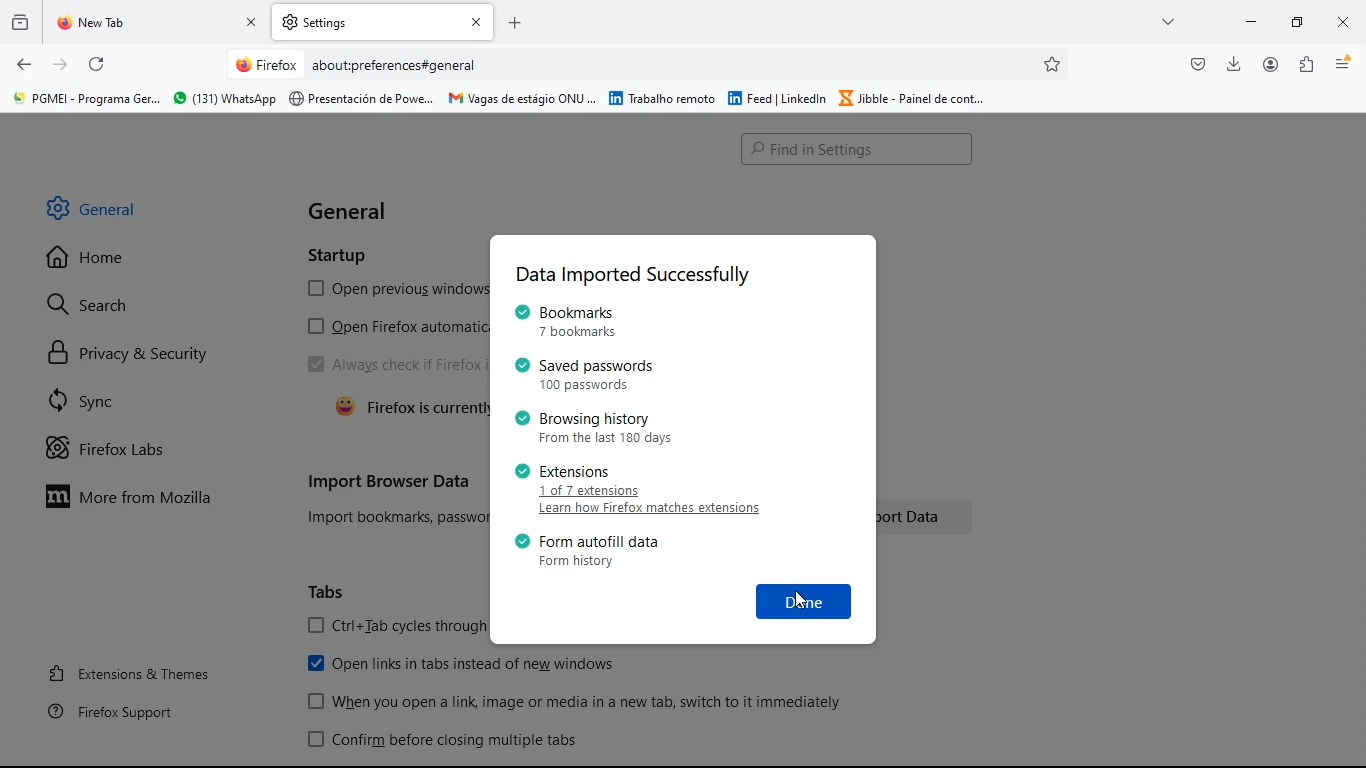 This screenshot has width=1366, height=768. What do you see at coordinates (1298, 24) in the screenshot?
I see `maximize` at bounding box center [1298, 24].